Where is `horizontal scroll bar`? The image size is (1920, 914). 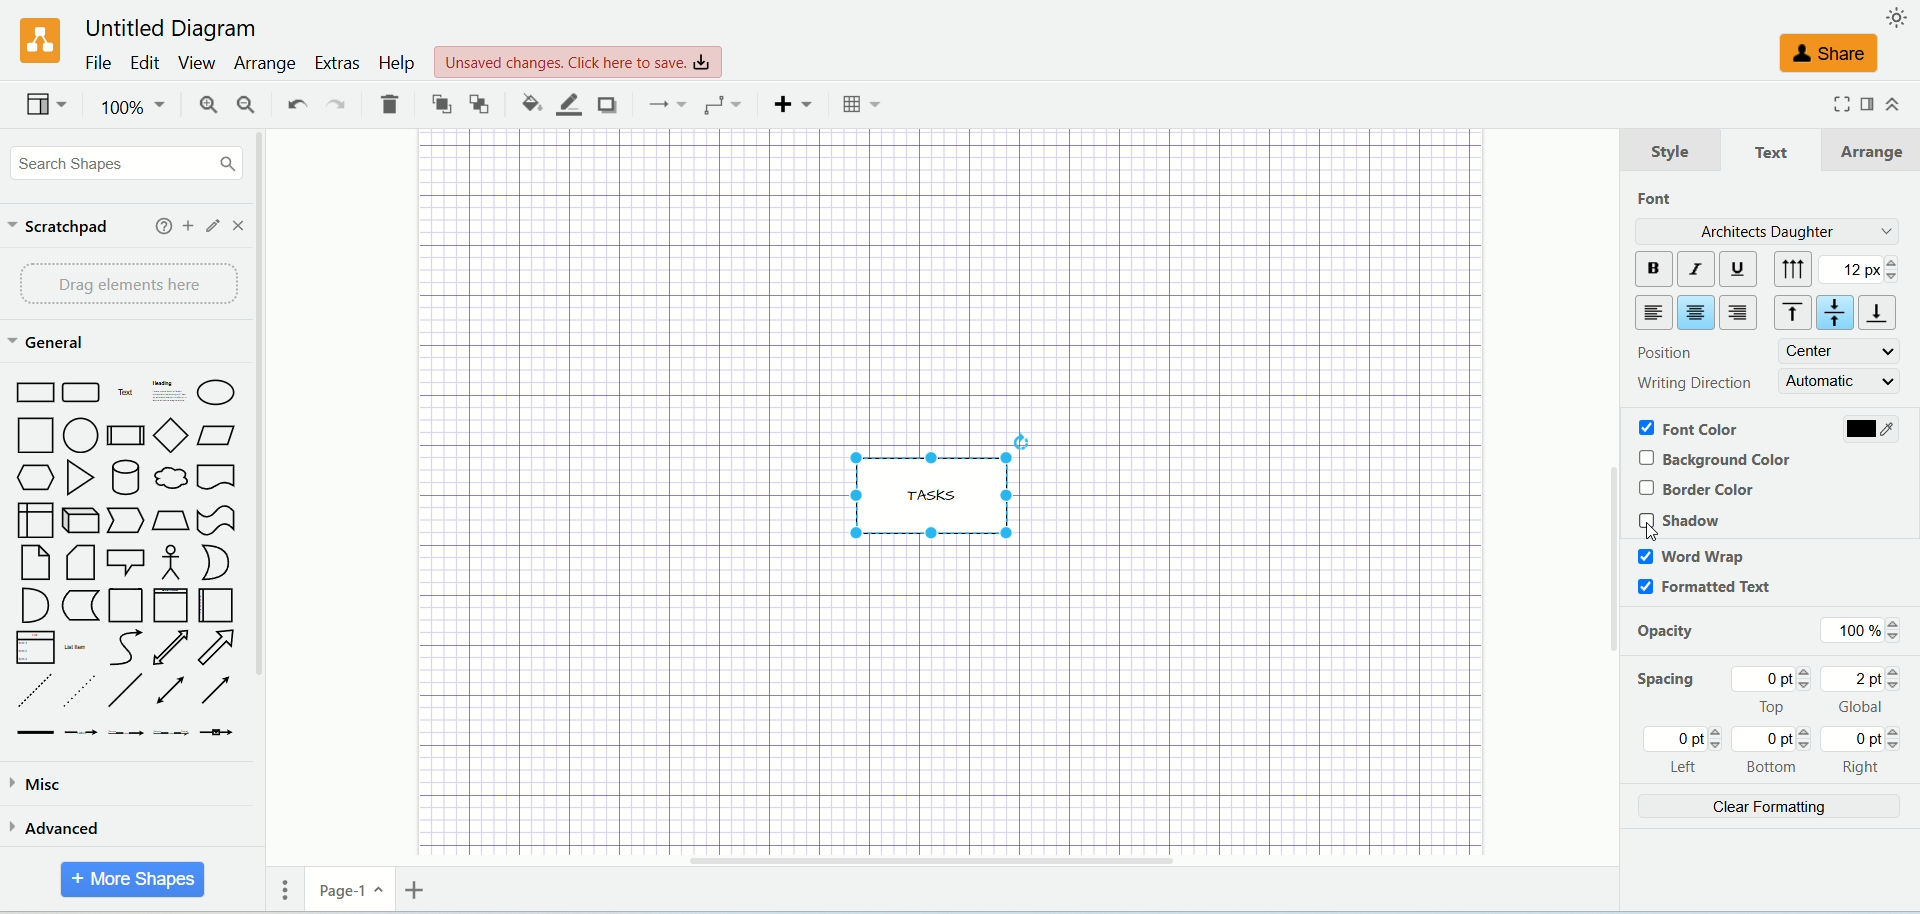
horizontal scroll bar is located at coordinates (993, 861).